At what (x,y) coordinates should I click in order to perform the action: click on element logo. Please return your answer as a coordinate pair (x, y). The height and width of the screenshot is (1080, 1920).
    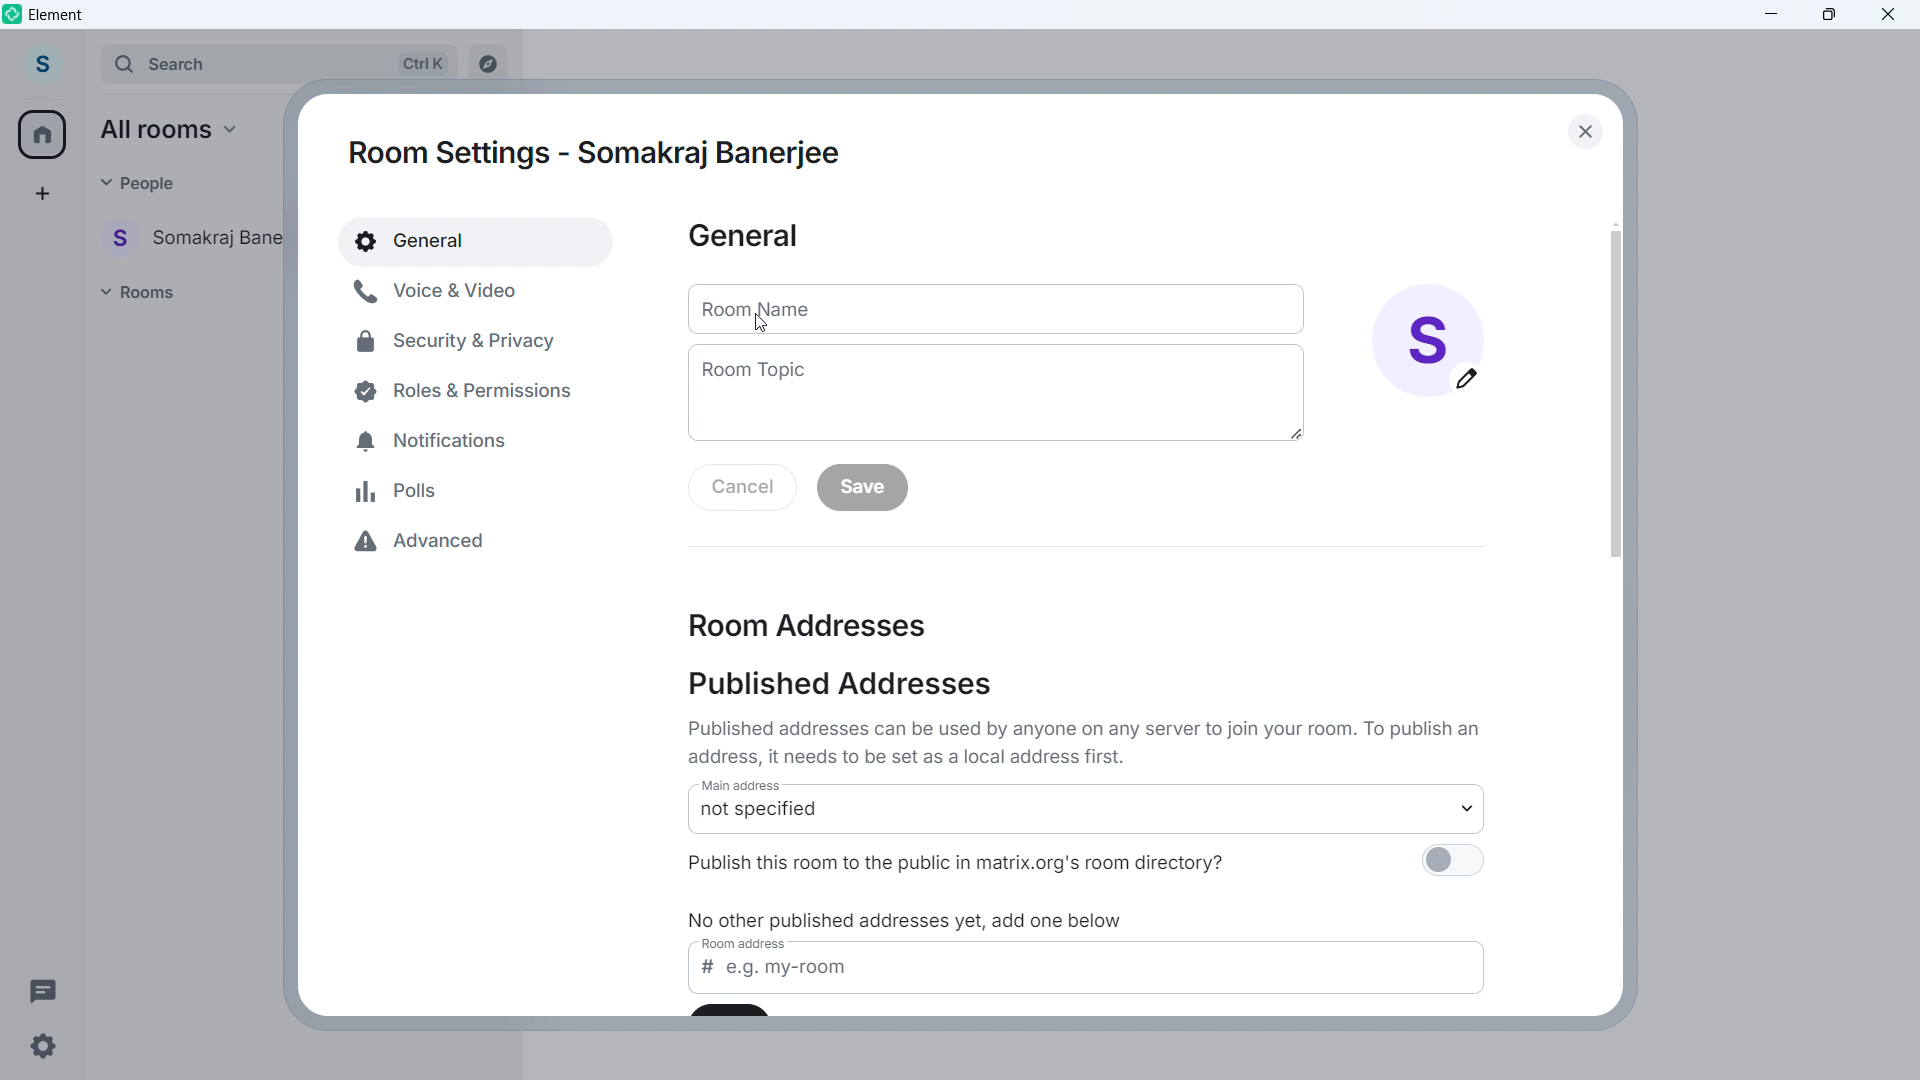
    Looking at the image, I should click on (13, 13).